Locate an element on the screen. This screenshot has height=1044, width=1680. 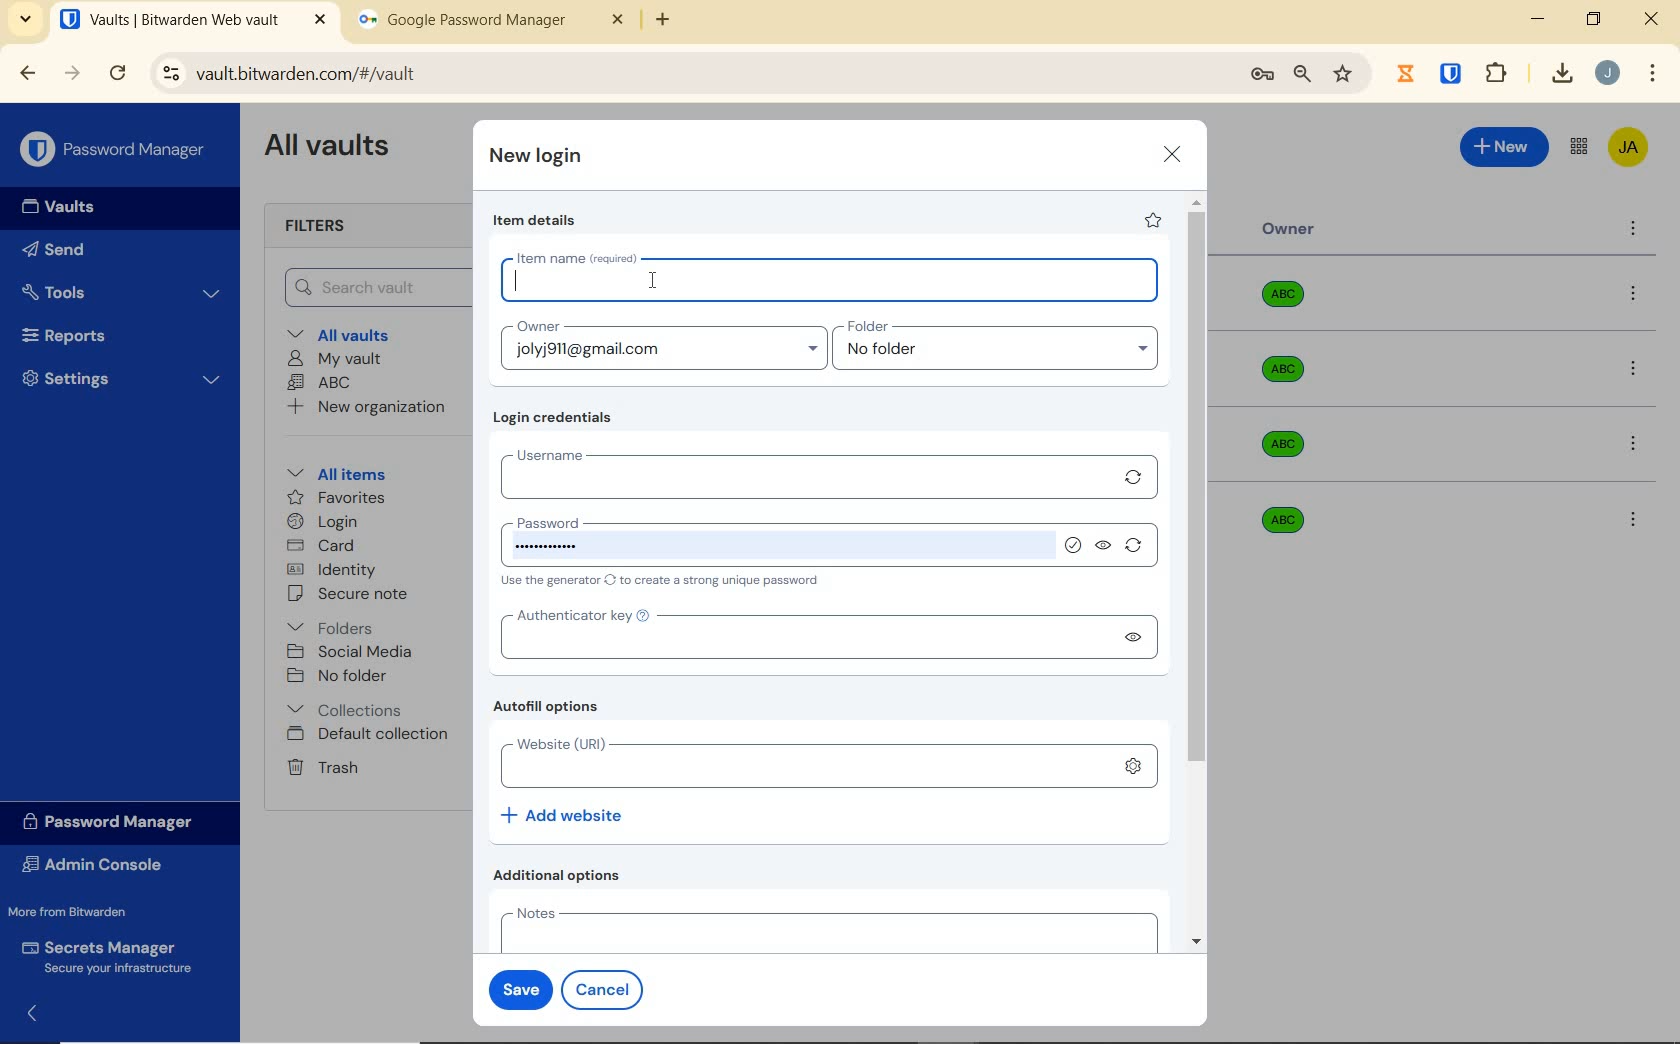
open tab is located at coordinates (193, 20).